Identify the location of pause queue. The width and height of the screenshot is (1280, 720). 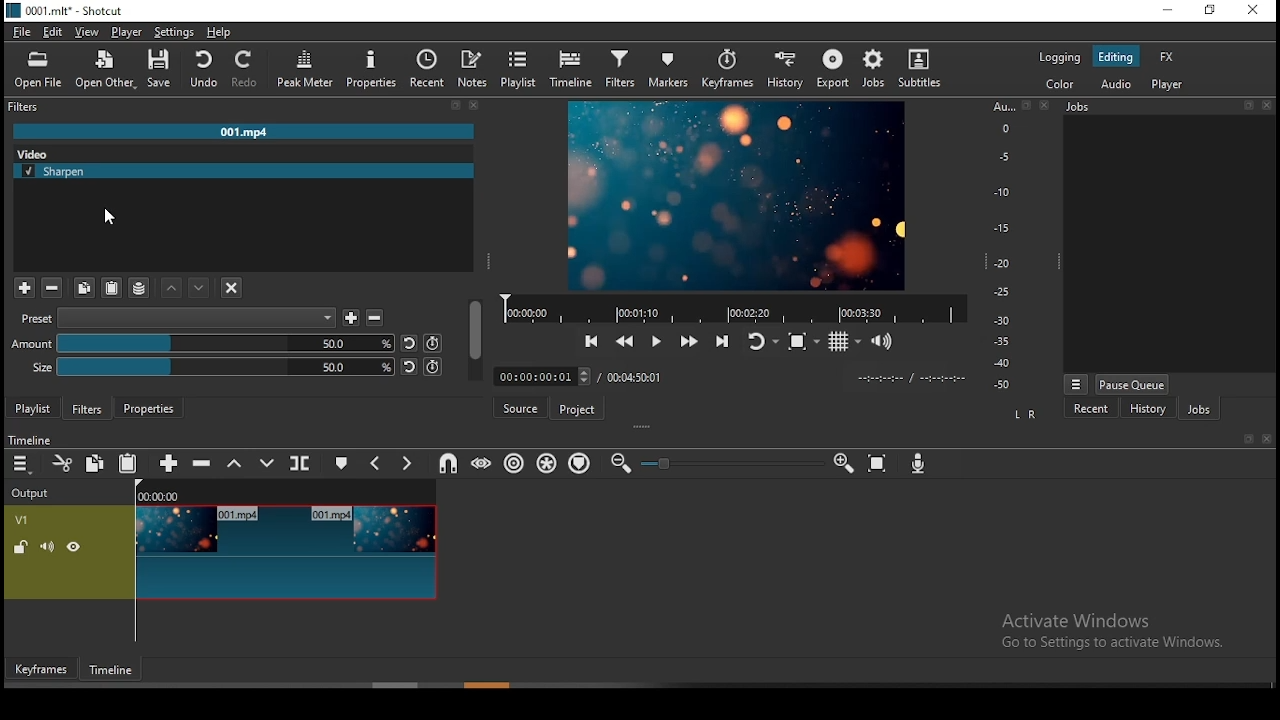
(1131, 384).